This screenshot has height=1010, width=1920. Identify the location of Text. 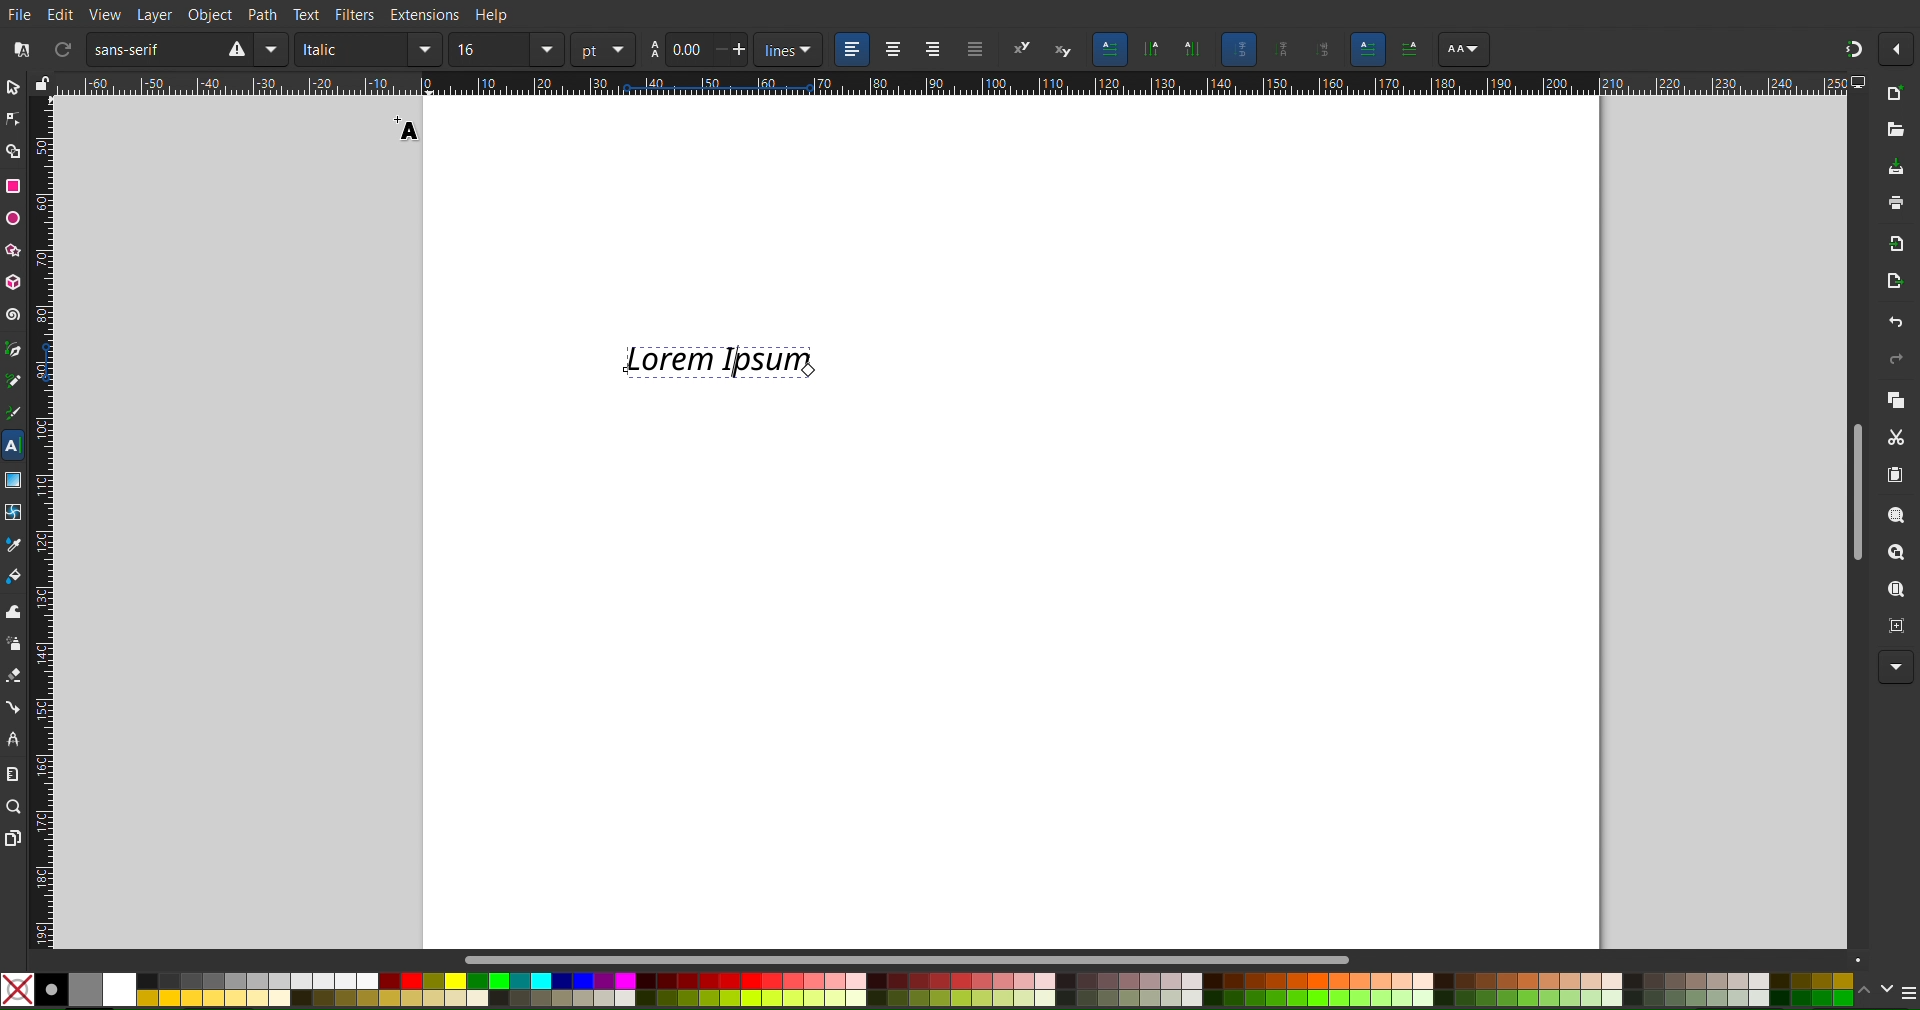
(307, 14).